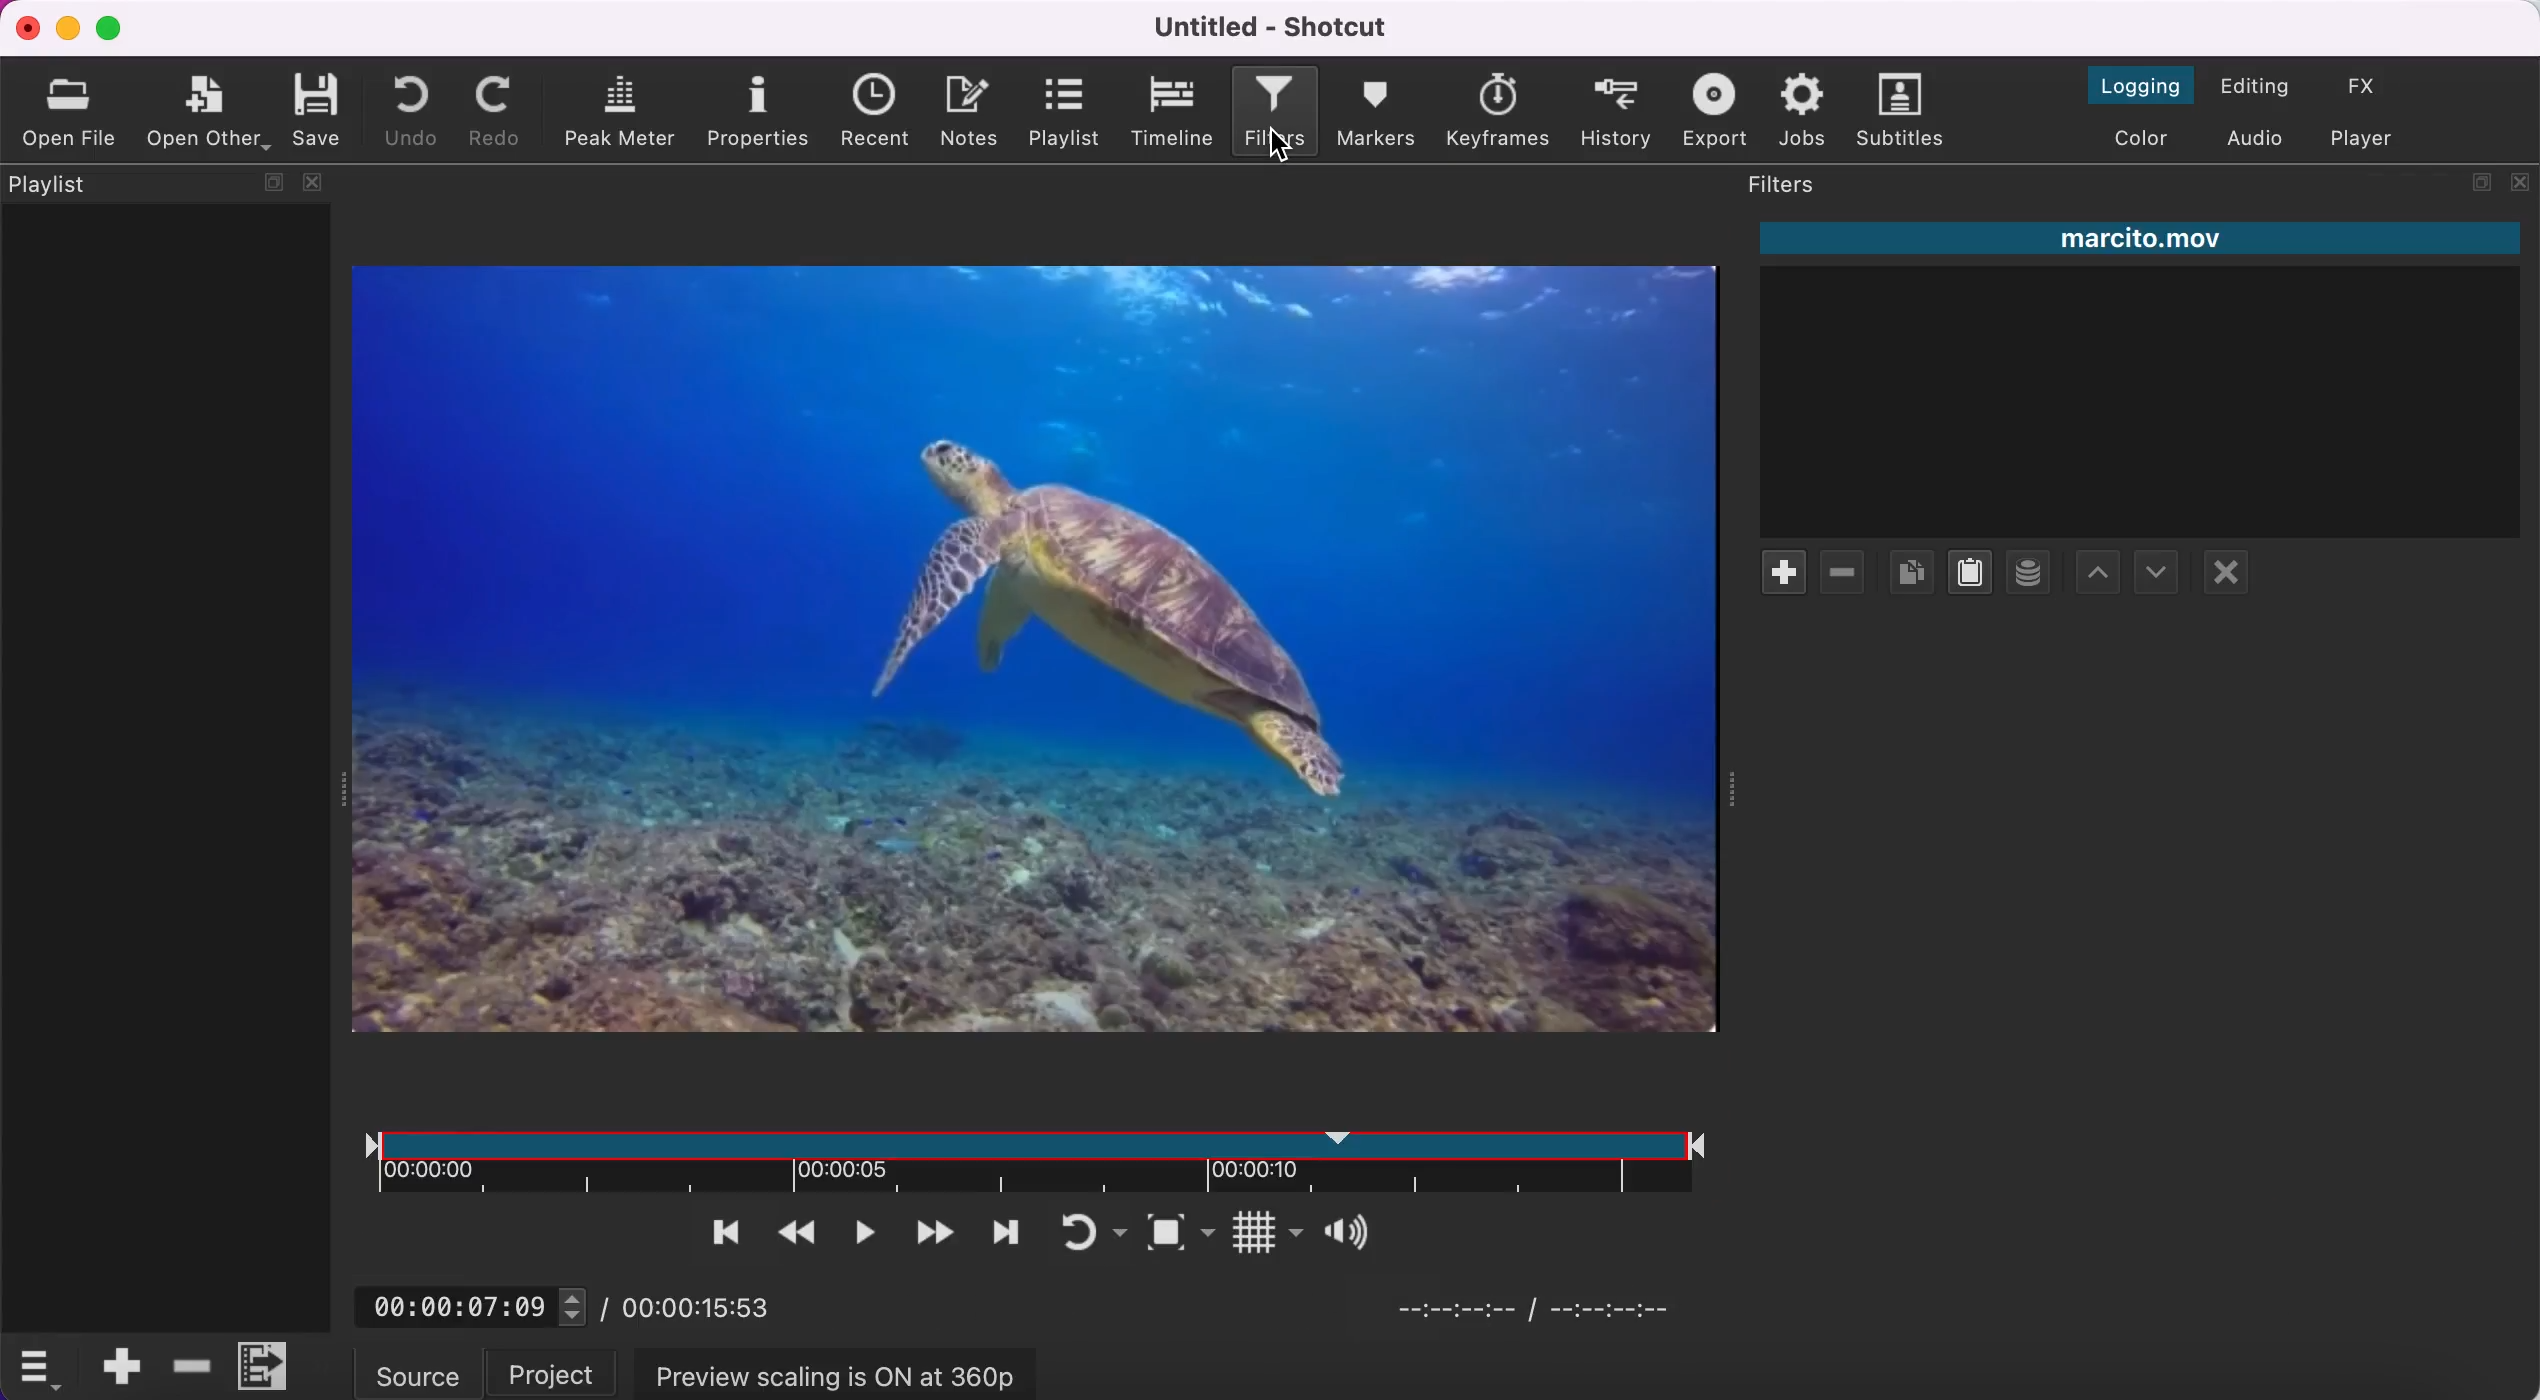 The image size is (2540, 1400). Describe the element at coordinates (792, 1232) in the screenshot. I see `play quickly backwards` at that location.